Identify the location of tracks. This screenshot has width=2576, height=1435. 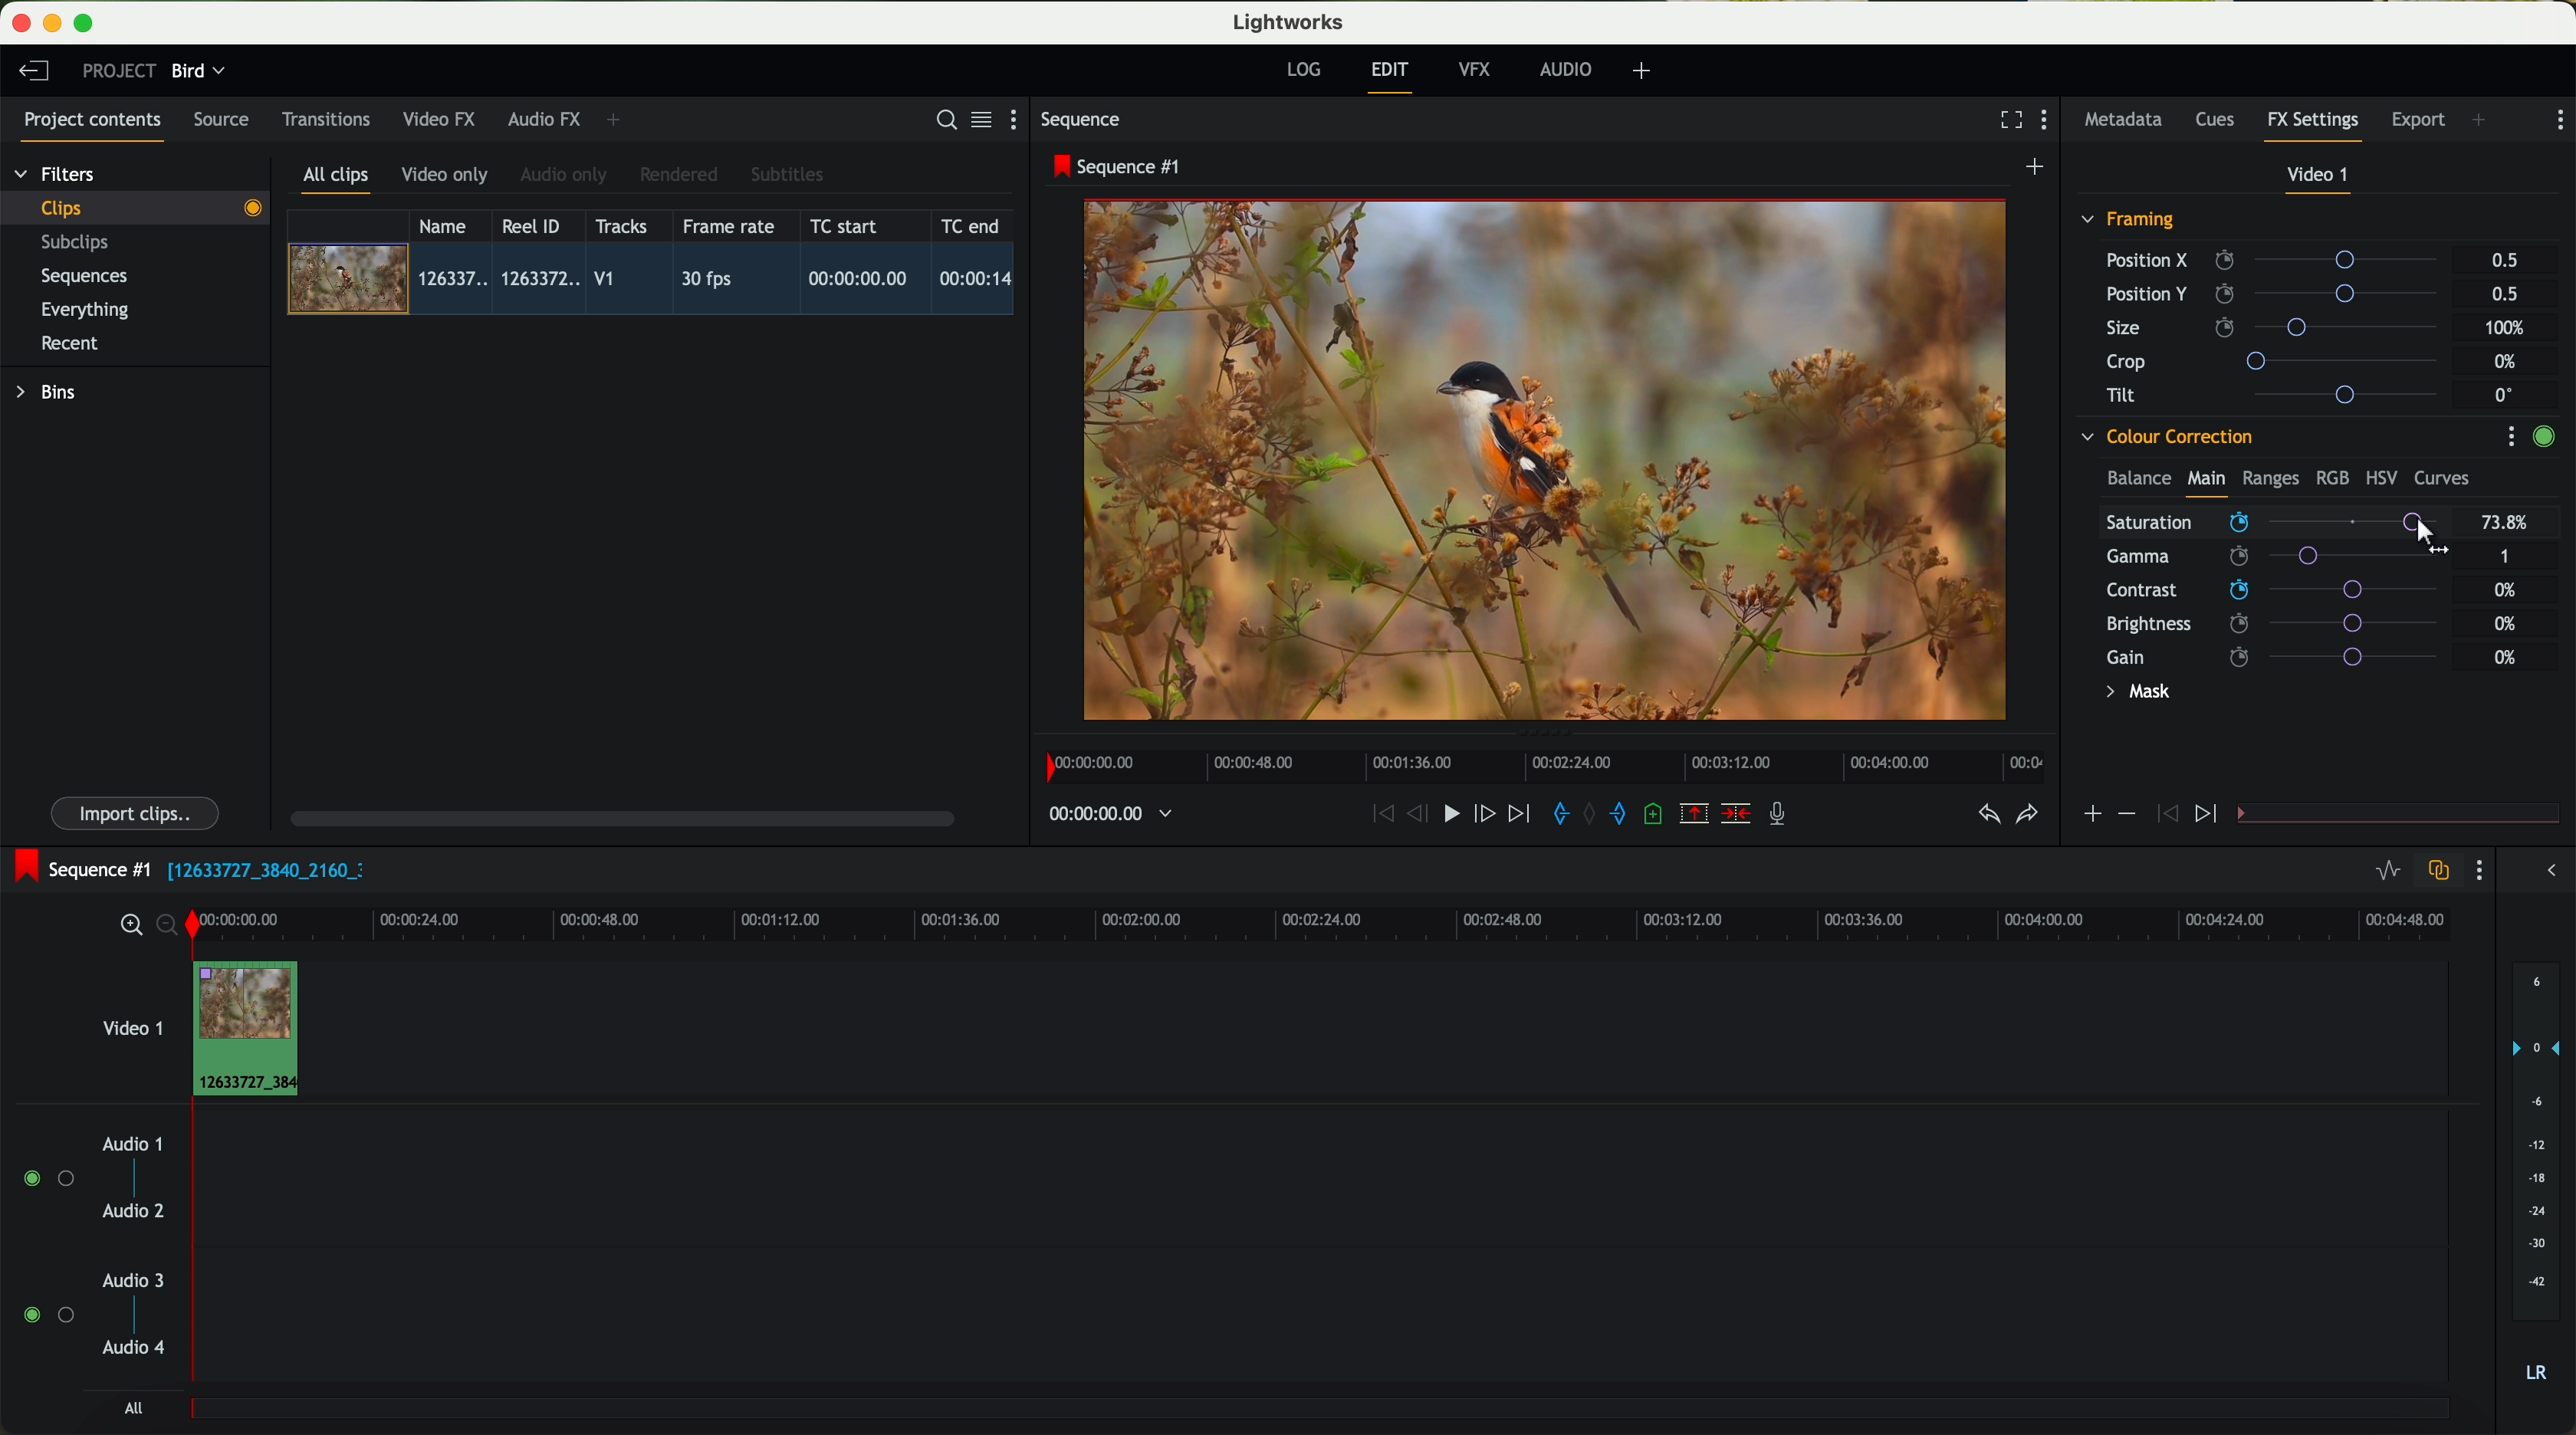
(618, 227).